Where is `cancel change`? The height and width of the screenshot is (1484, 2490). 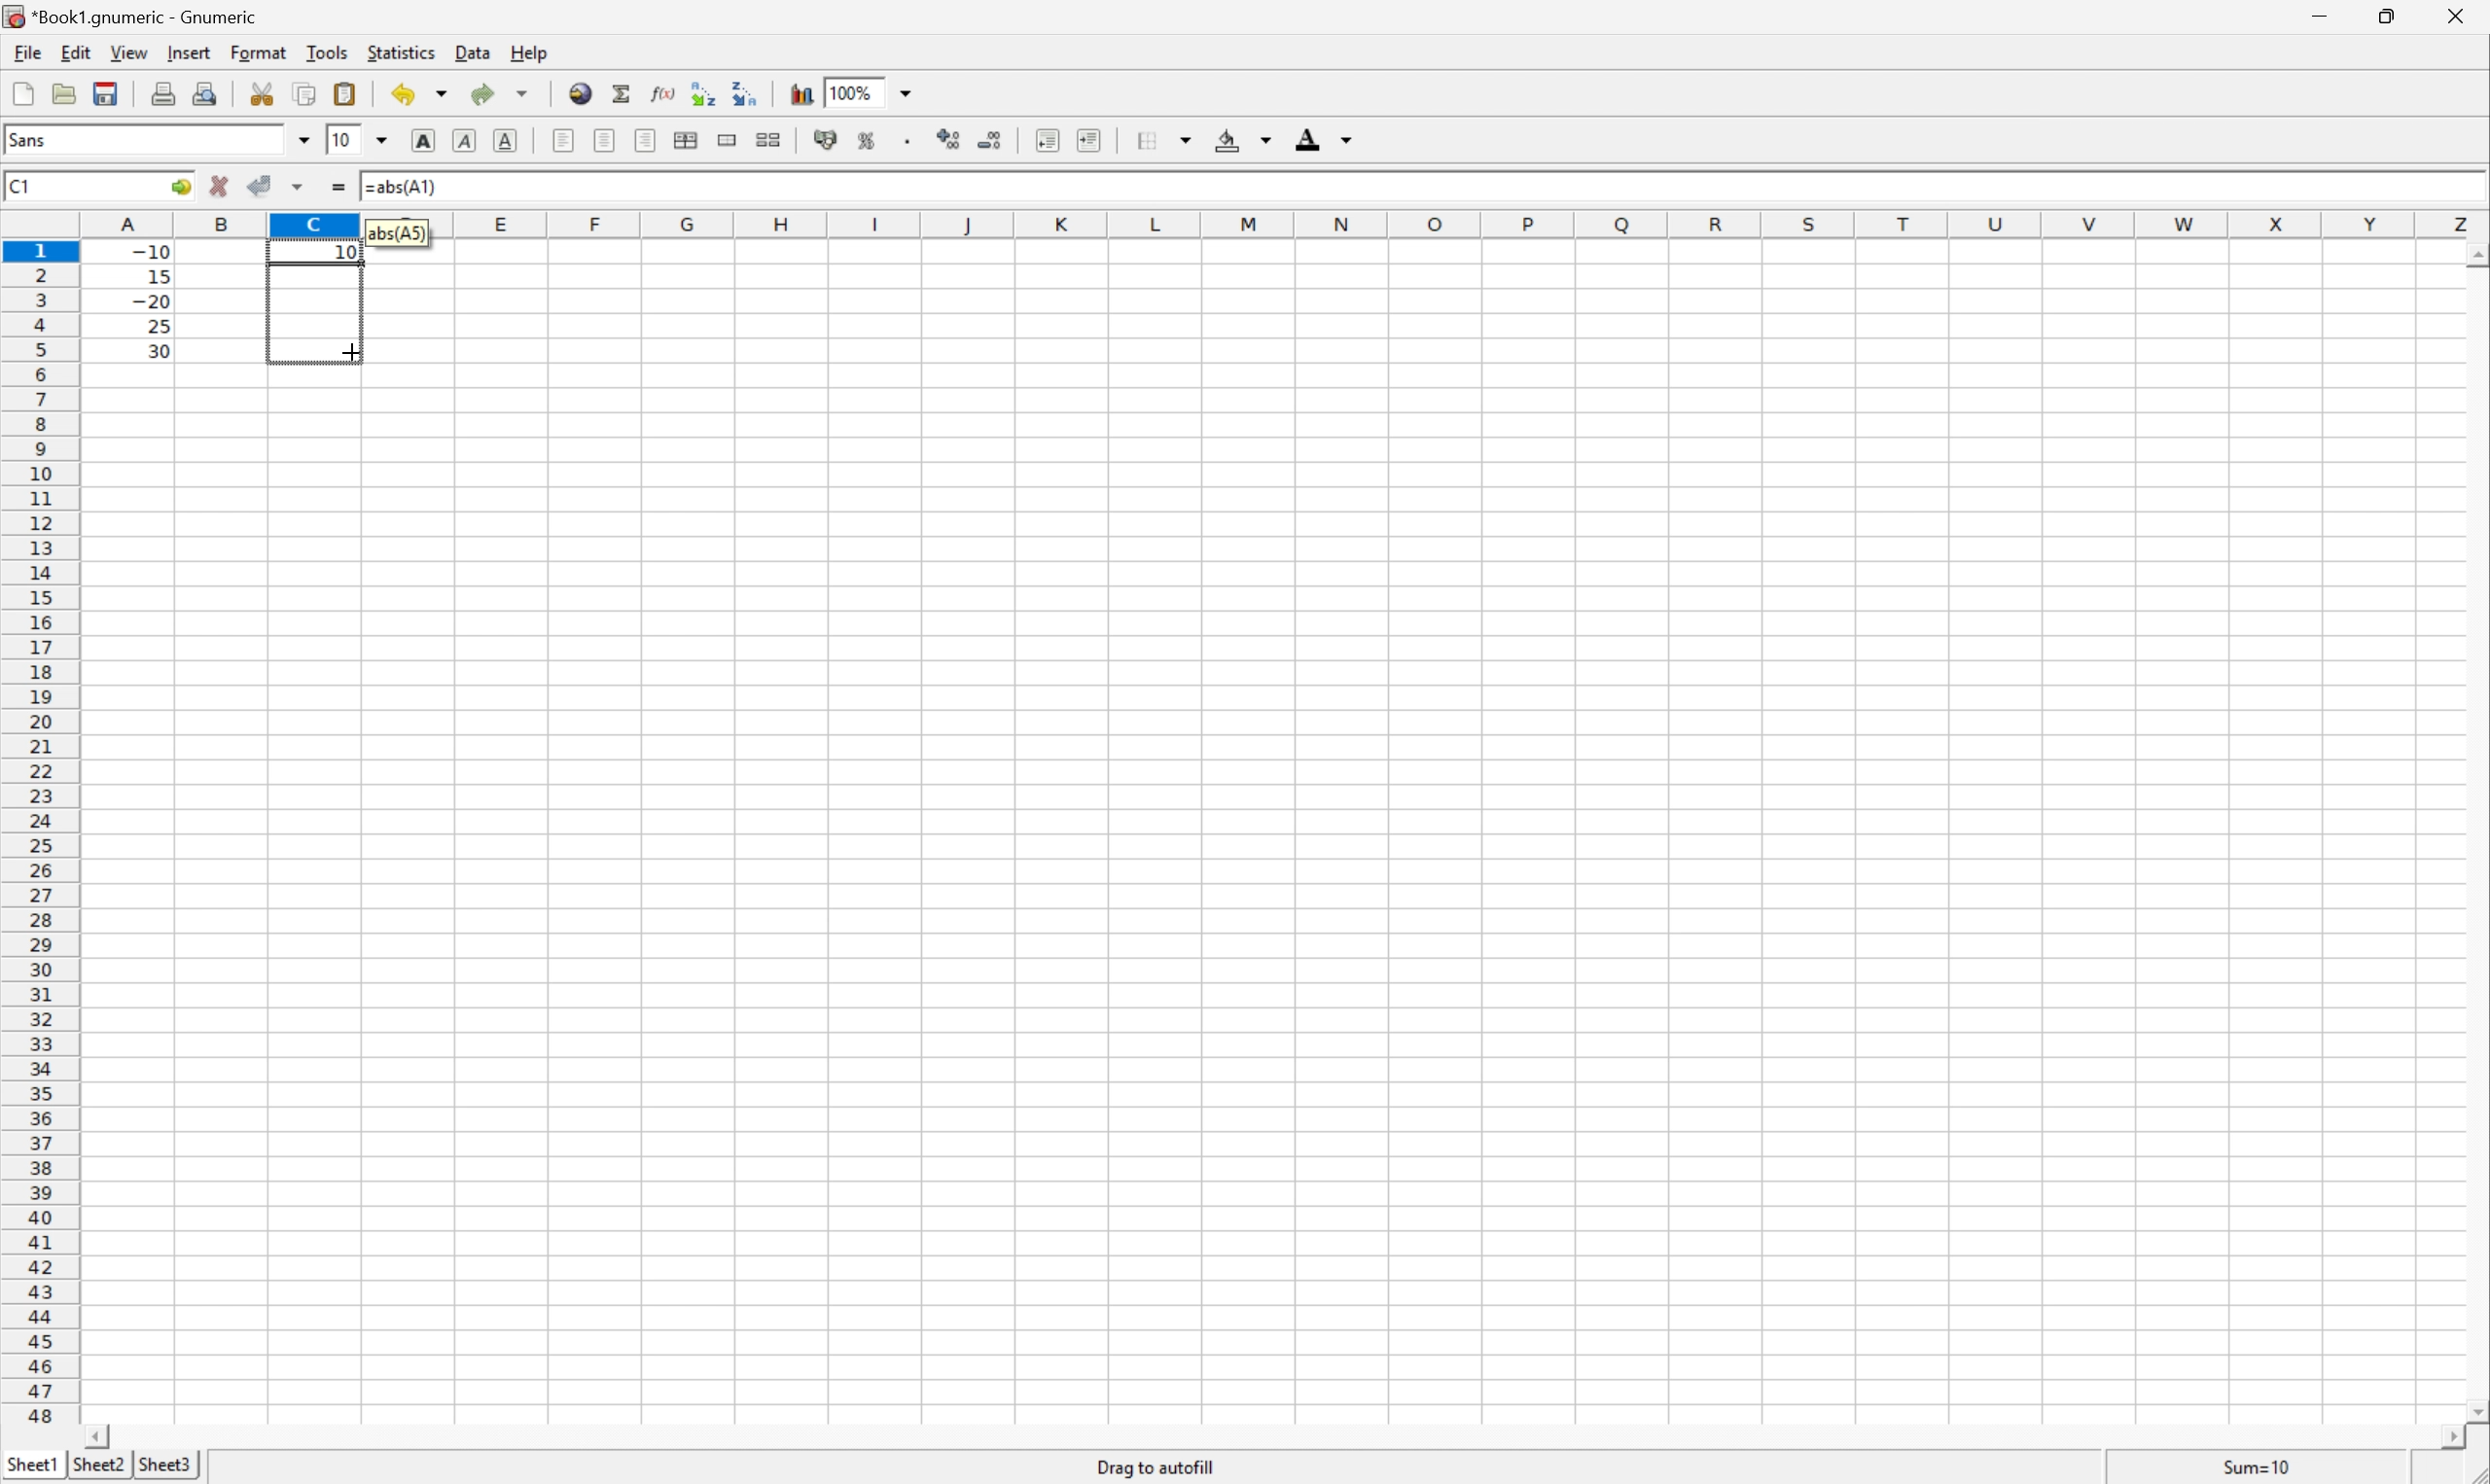 cancel change is located at coordinates (220, 191).